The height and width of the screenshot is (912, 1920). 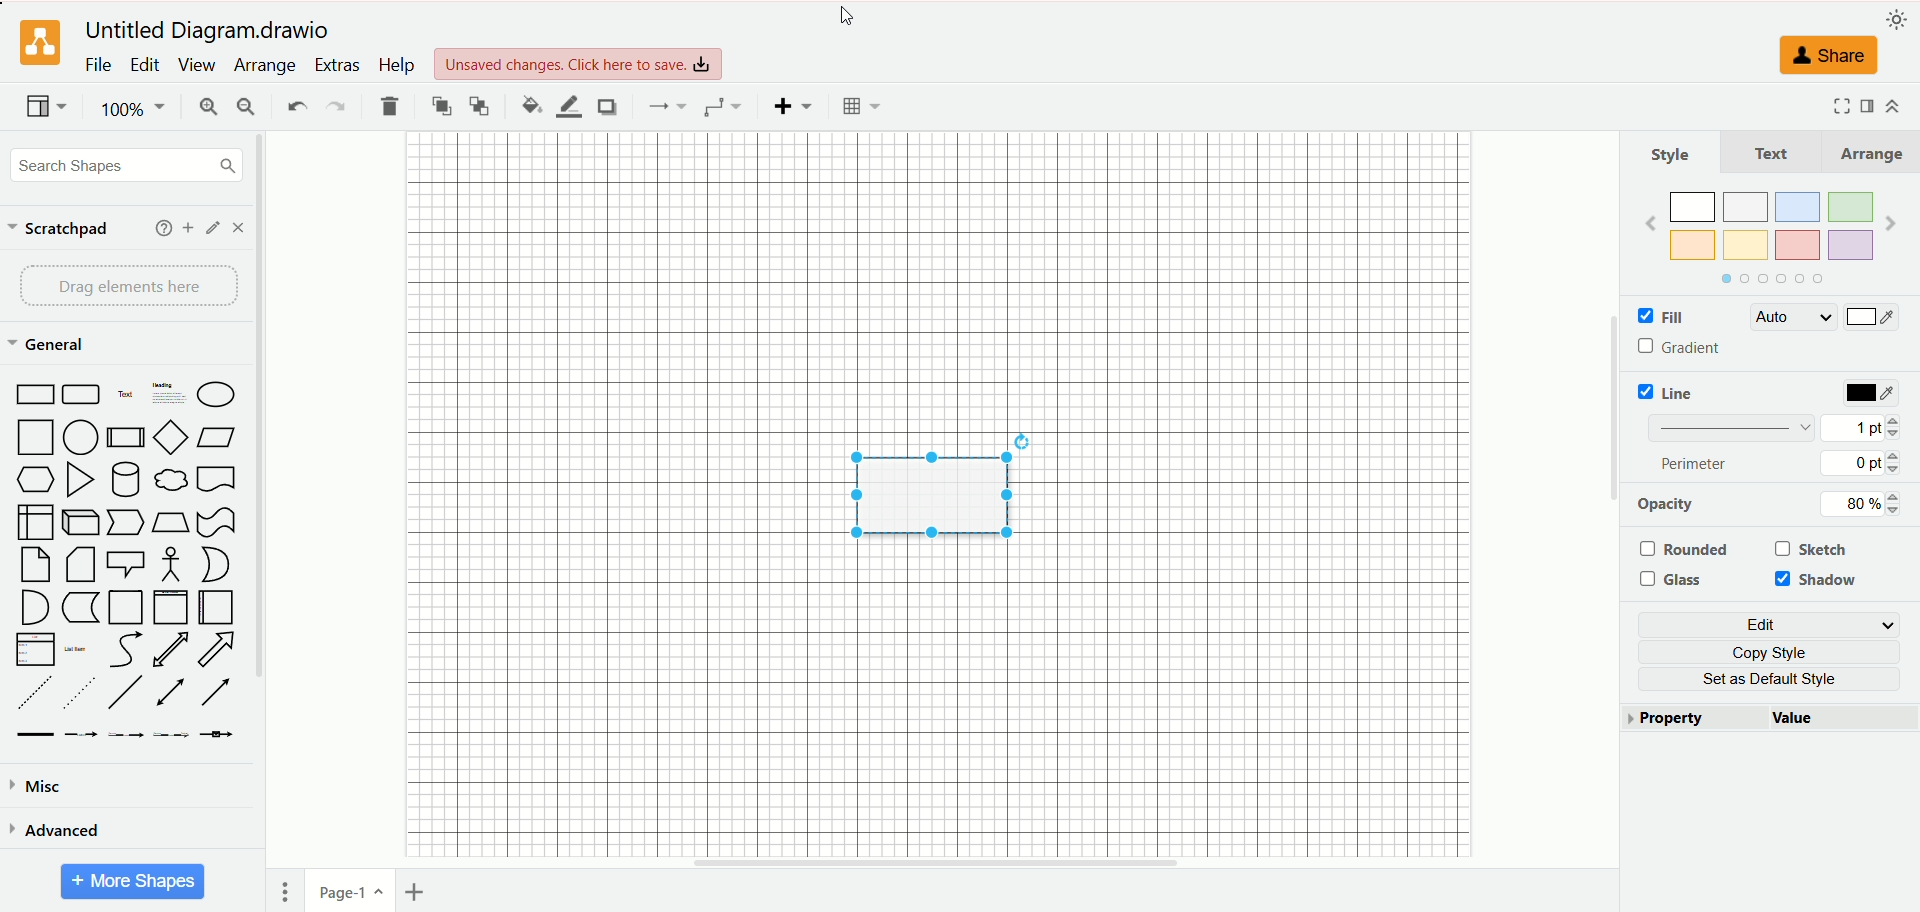 What do you see at coordinates (1671, 154) in the screenshot?
I see `style` at bounding box center [1671, 154].